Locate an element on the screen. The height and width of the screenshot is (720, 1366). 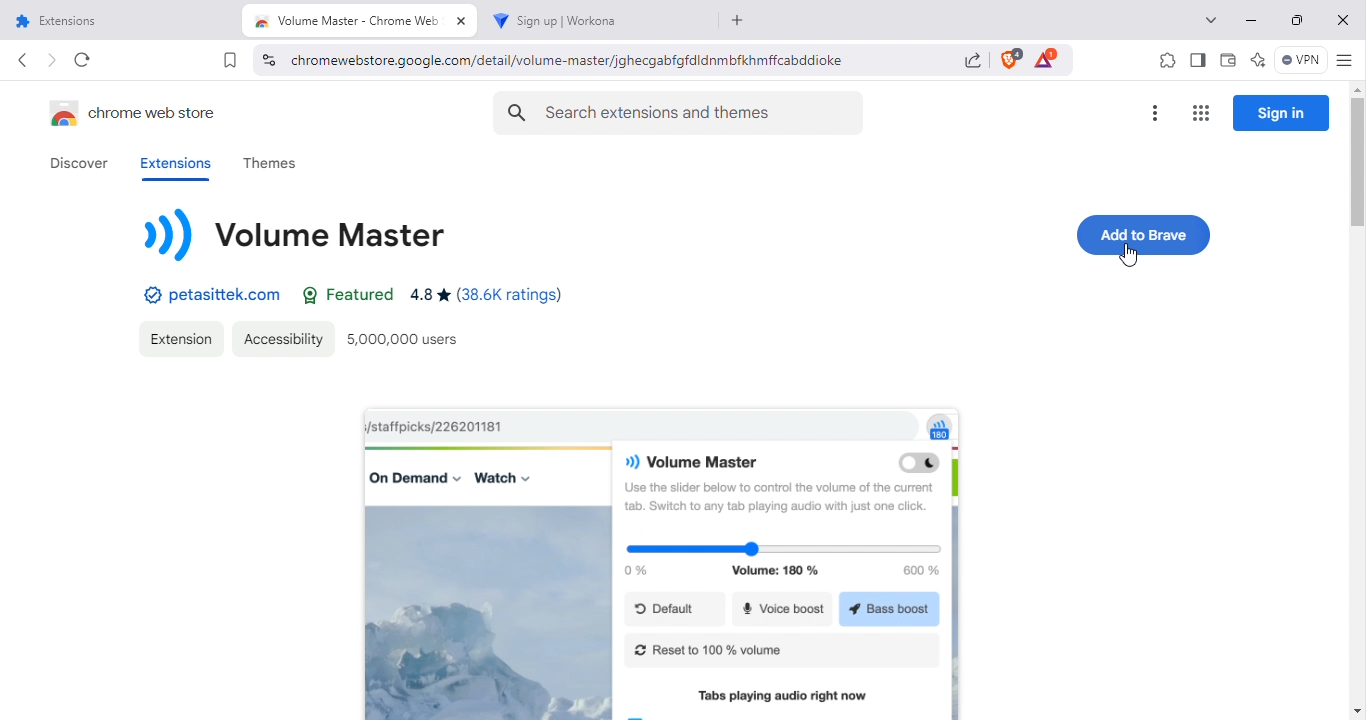
Sidebar is located at coordinates (1199, 59).